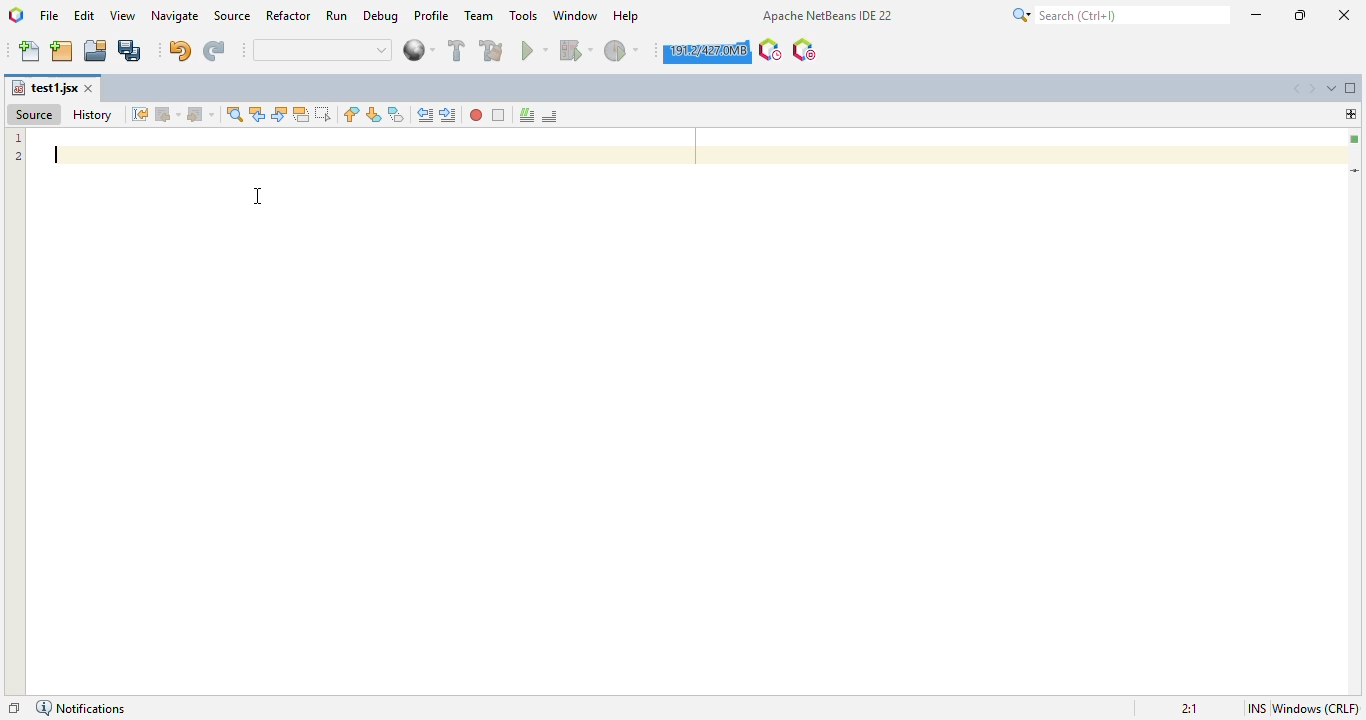 Image resolution: width=1366 pixels, height=720 pixels. Describe the element at coordinates (425, 115) in the screenshot. I see `shift line left` at that location.